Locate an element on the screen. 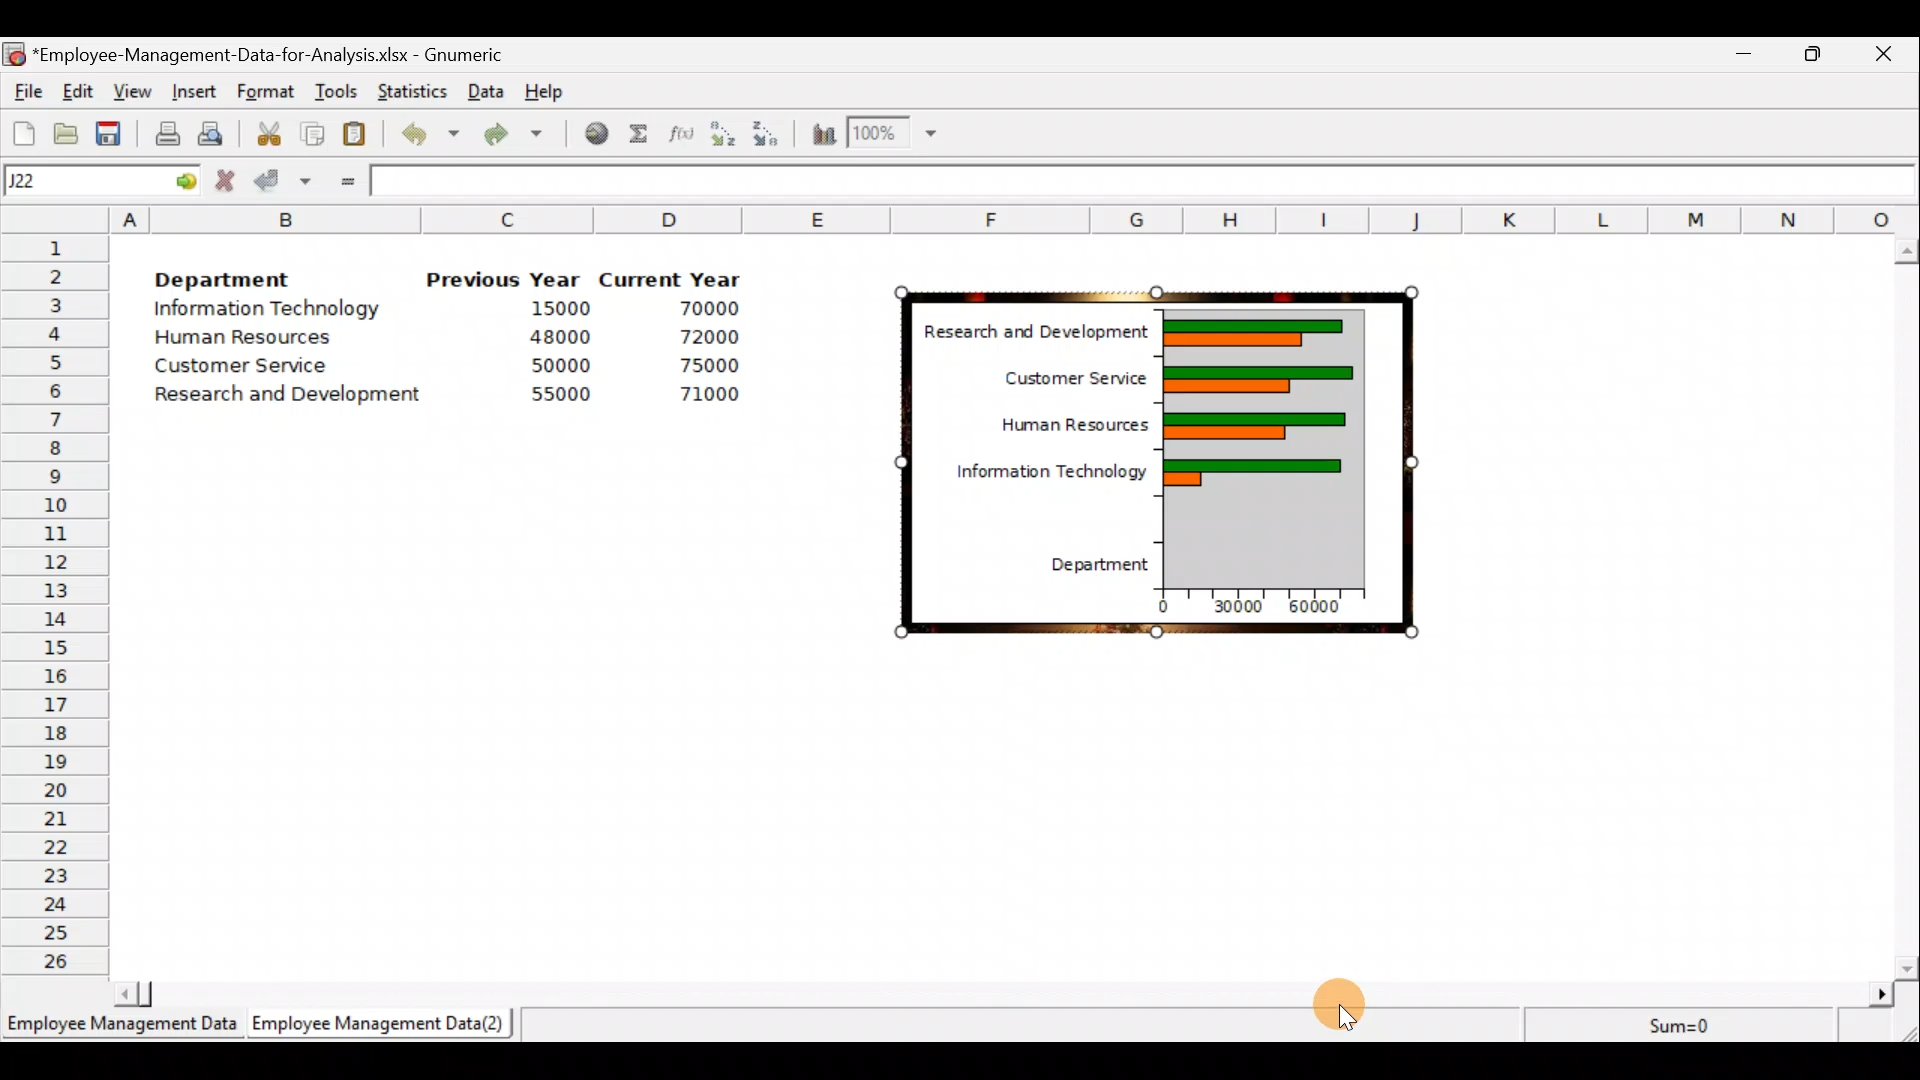  72000 is located at coordinates (714, 334).